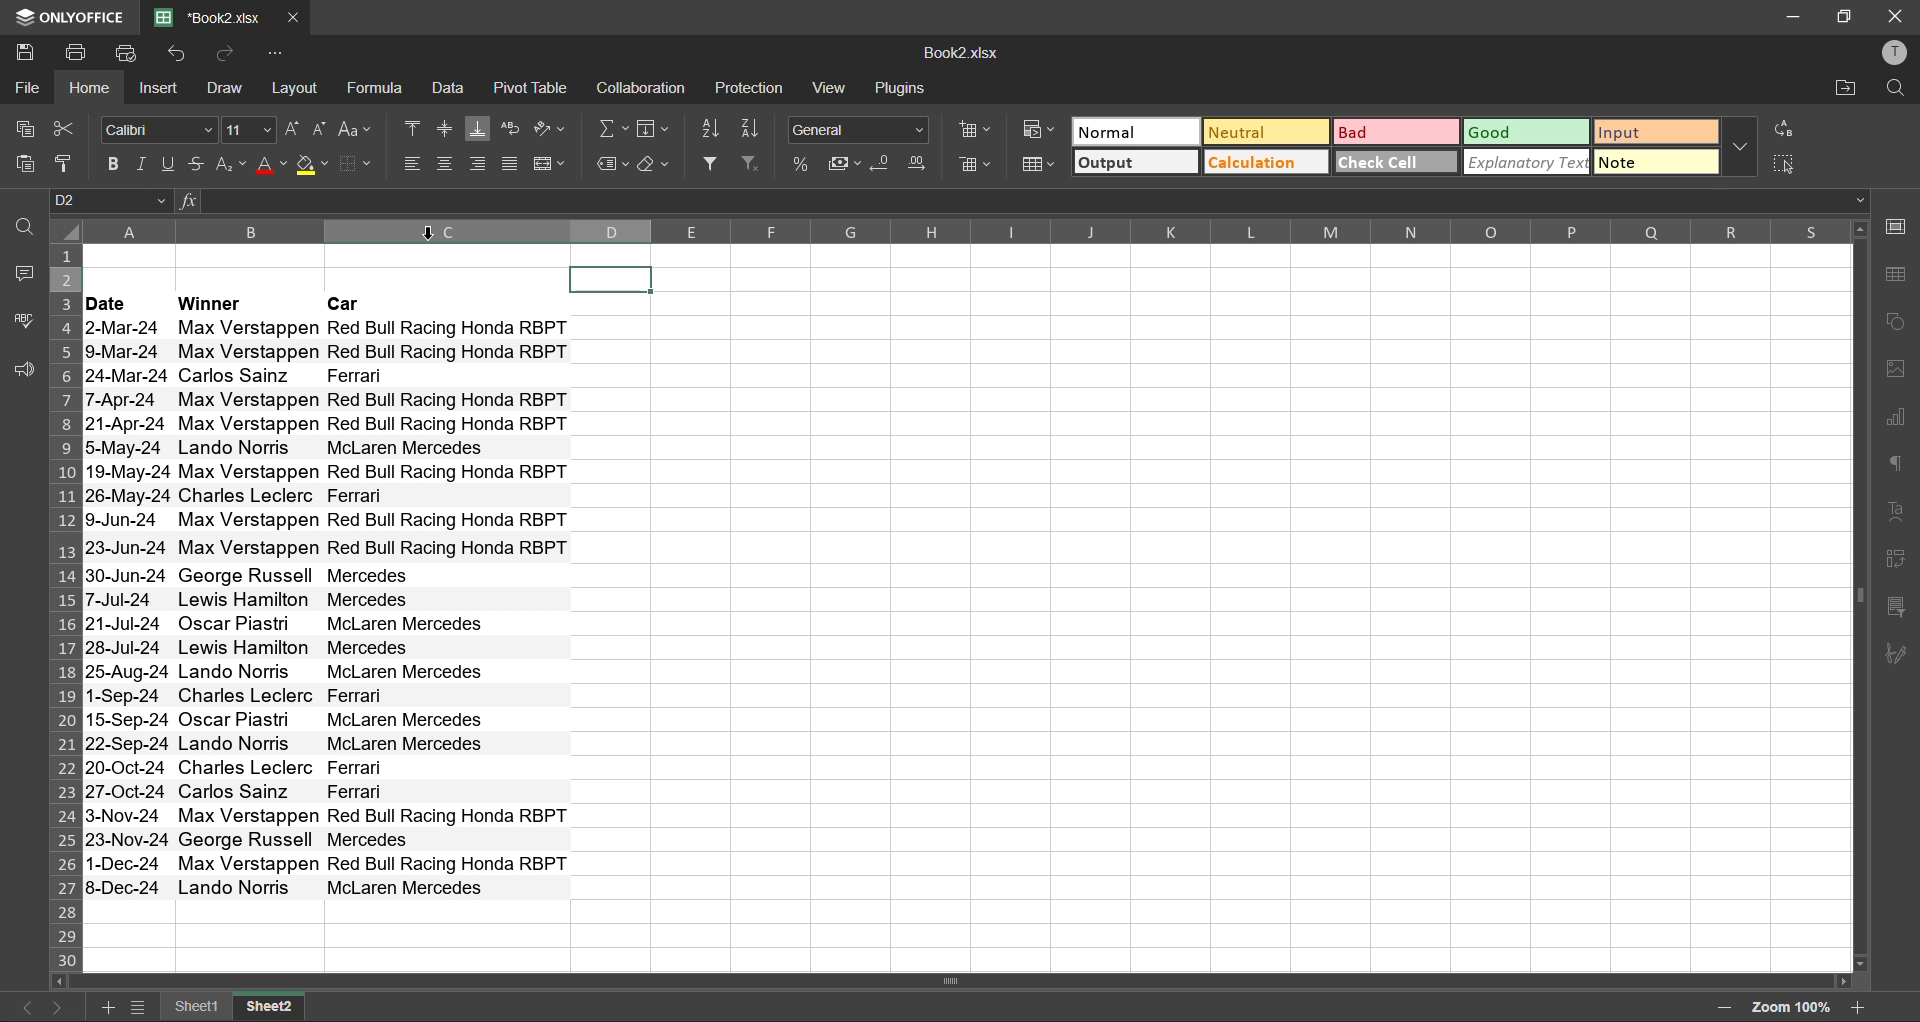 The height and width of the screenshot is (1022, 1920). I want to click on decrease decimal, so click(882, 165).